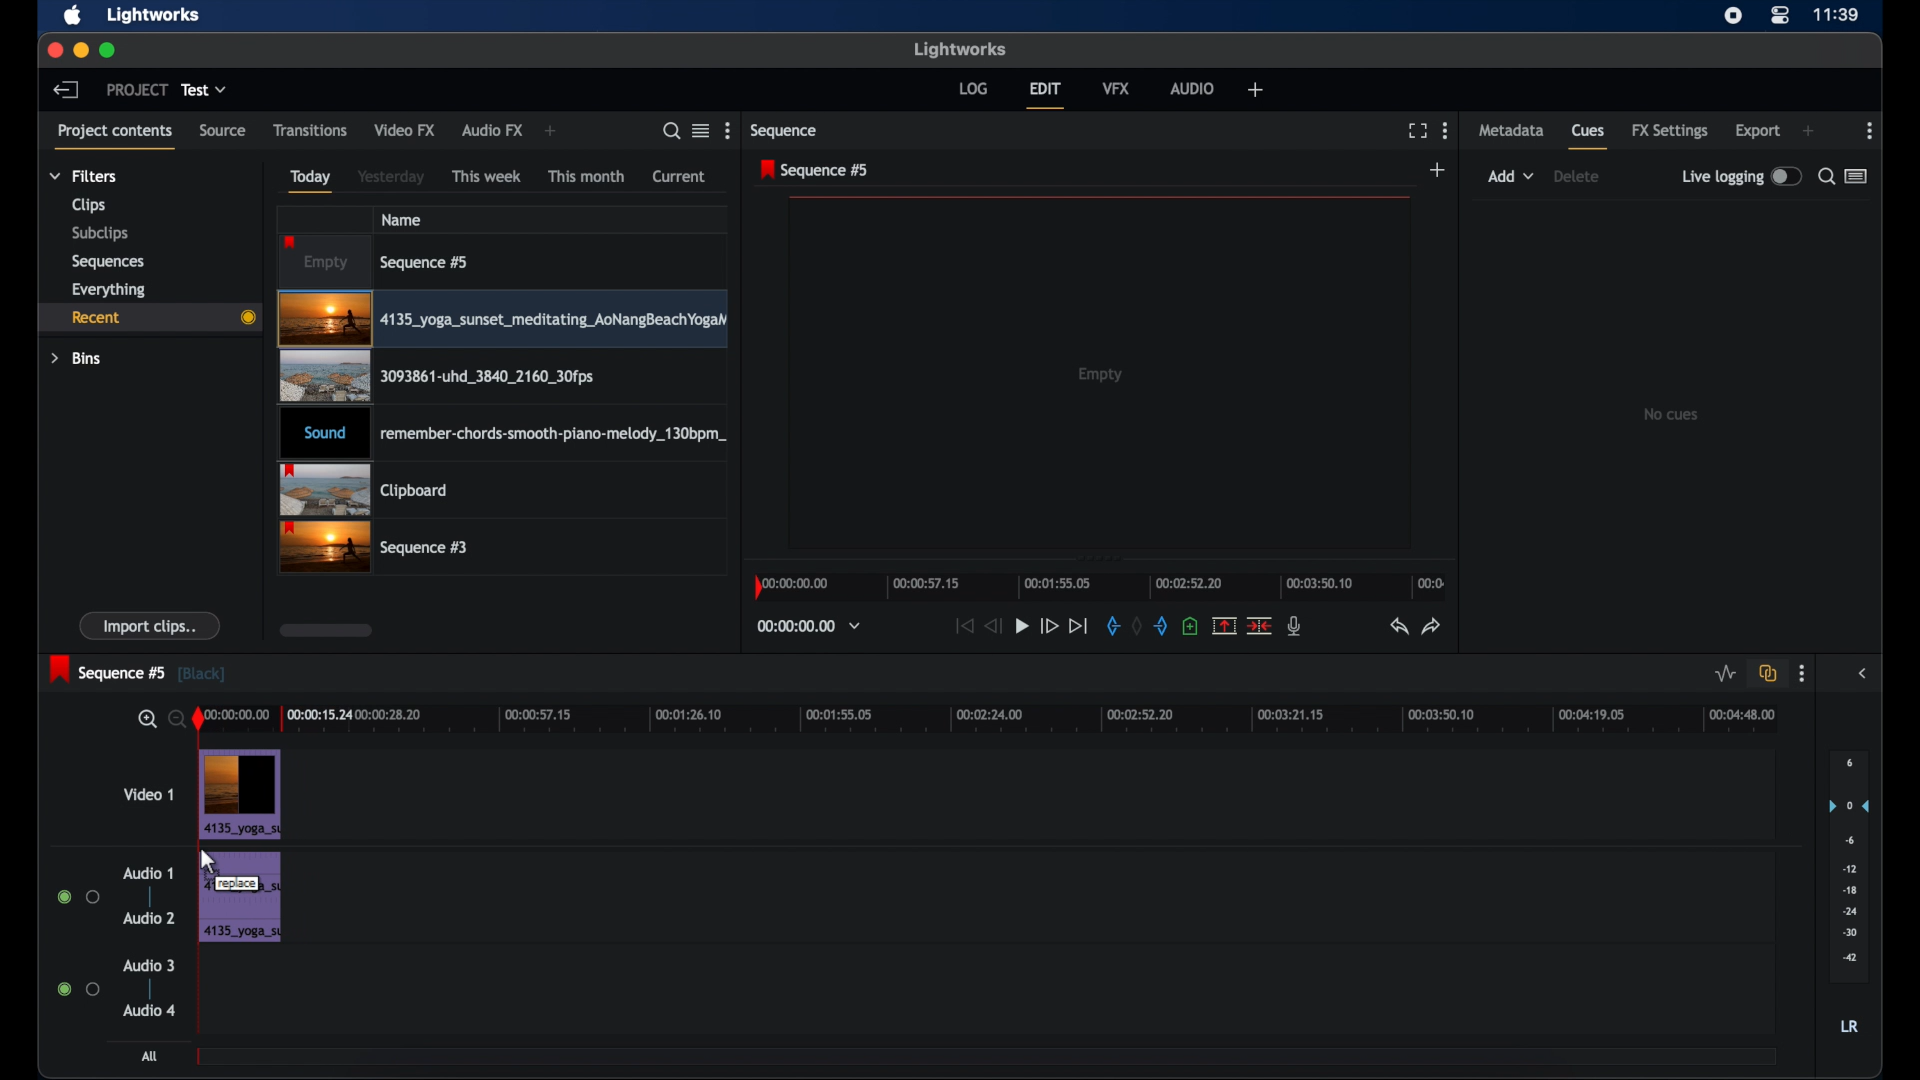 Image resolution: width=1920 pixels, height=1080 pixels. Describe the element at coordinates (1099, 586) in the screenshot. I see `timeline scale` at that location.